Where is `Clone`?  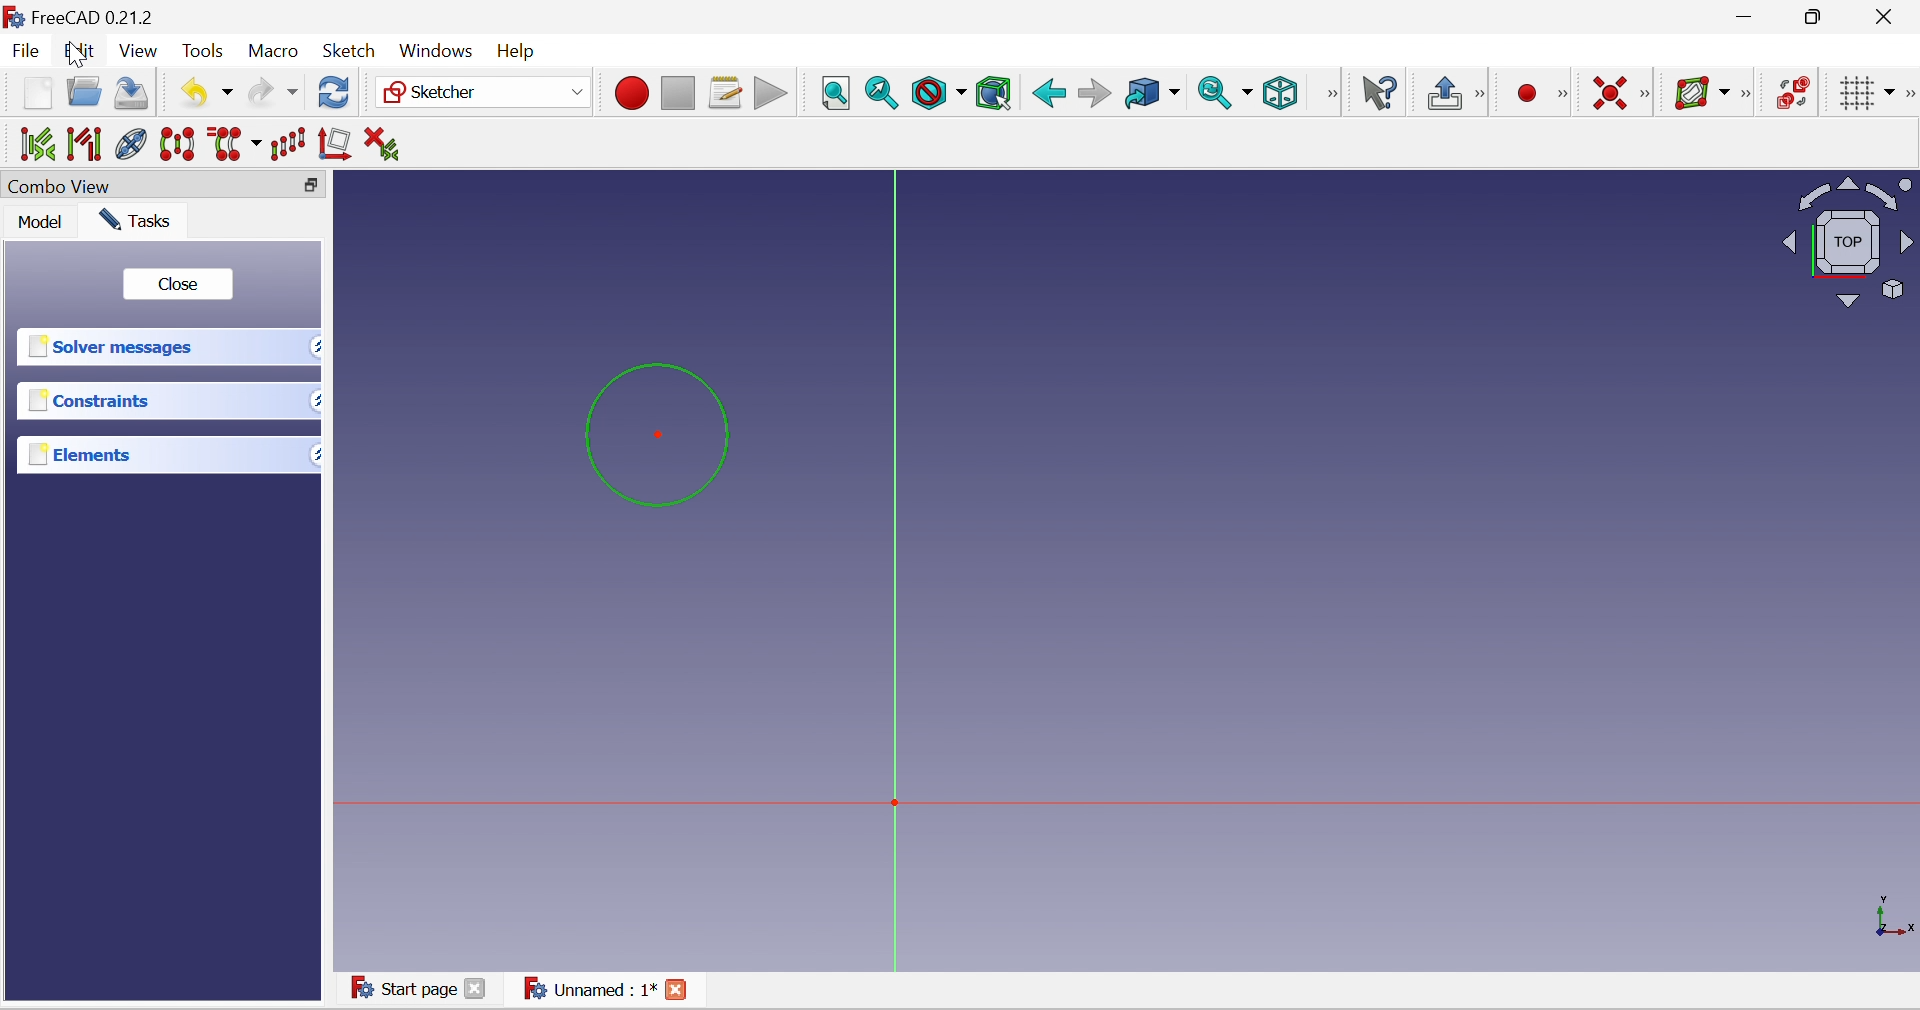
Clone is located at coordinates (231, 146).